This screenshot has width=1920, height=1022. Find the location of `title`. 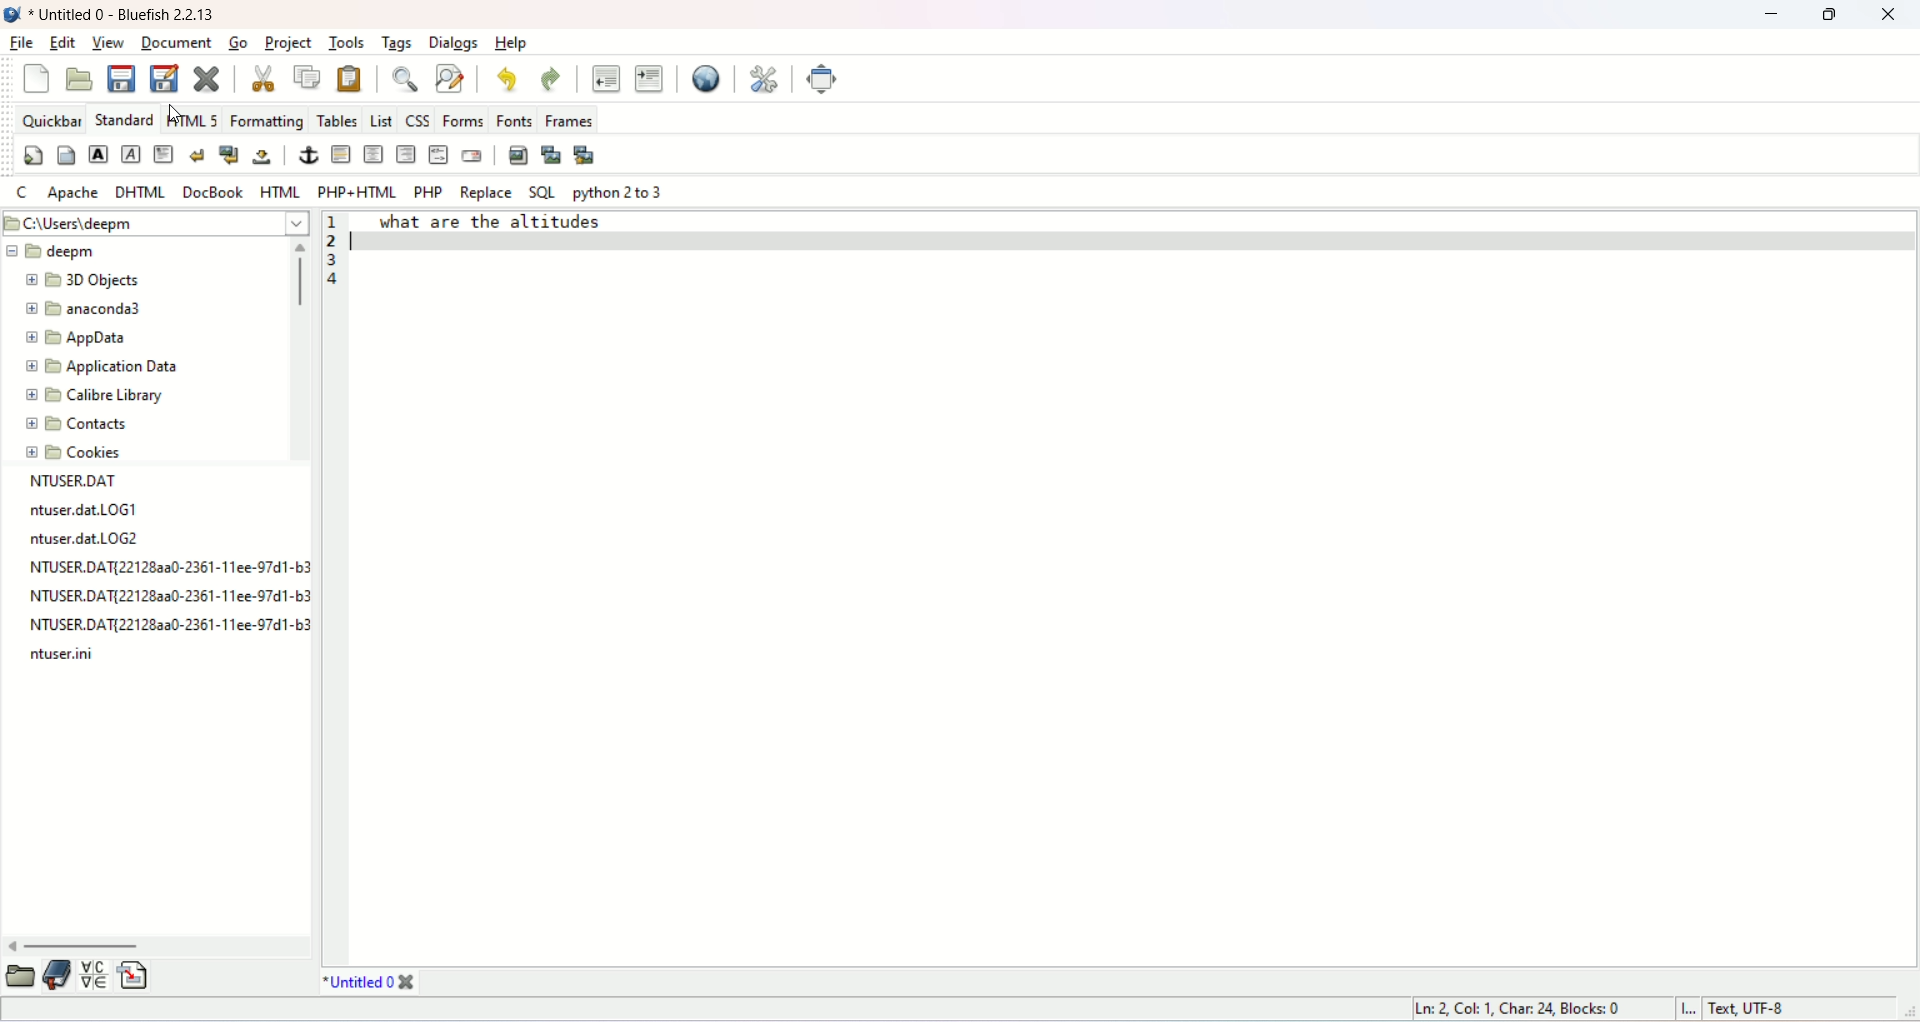

title is located at coordinates (124, 16).